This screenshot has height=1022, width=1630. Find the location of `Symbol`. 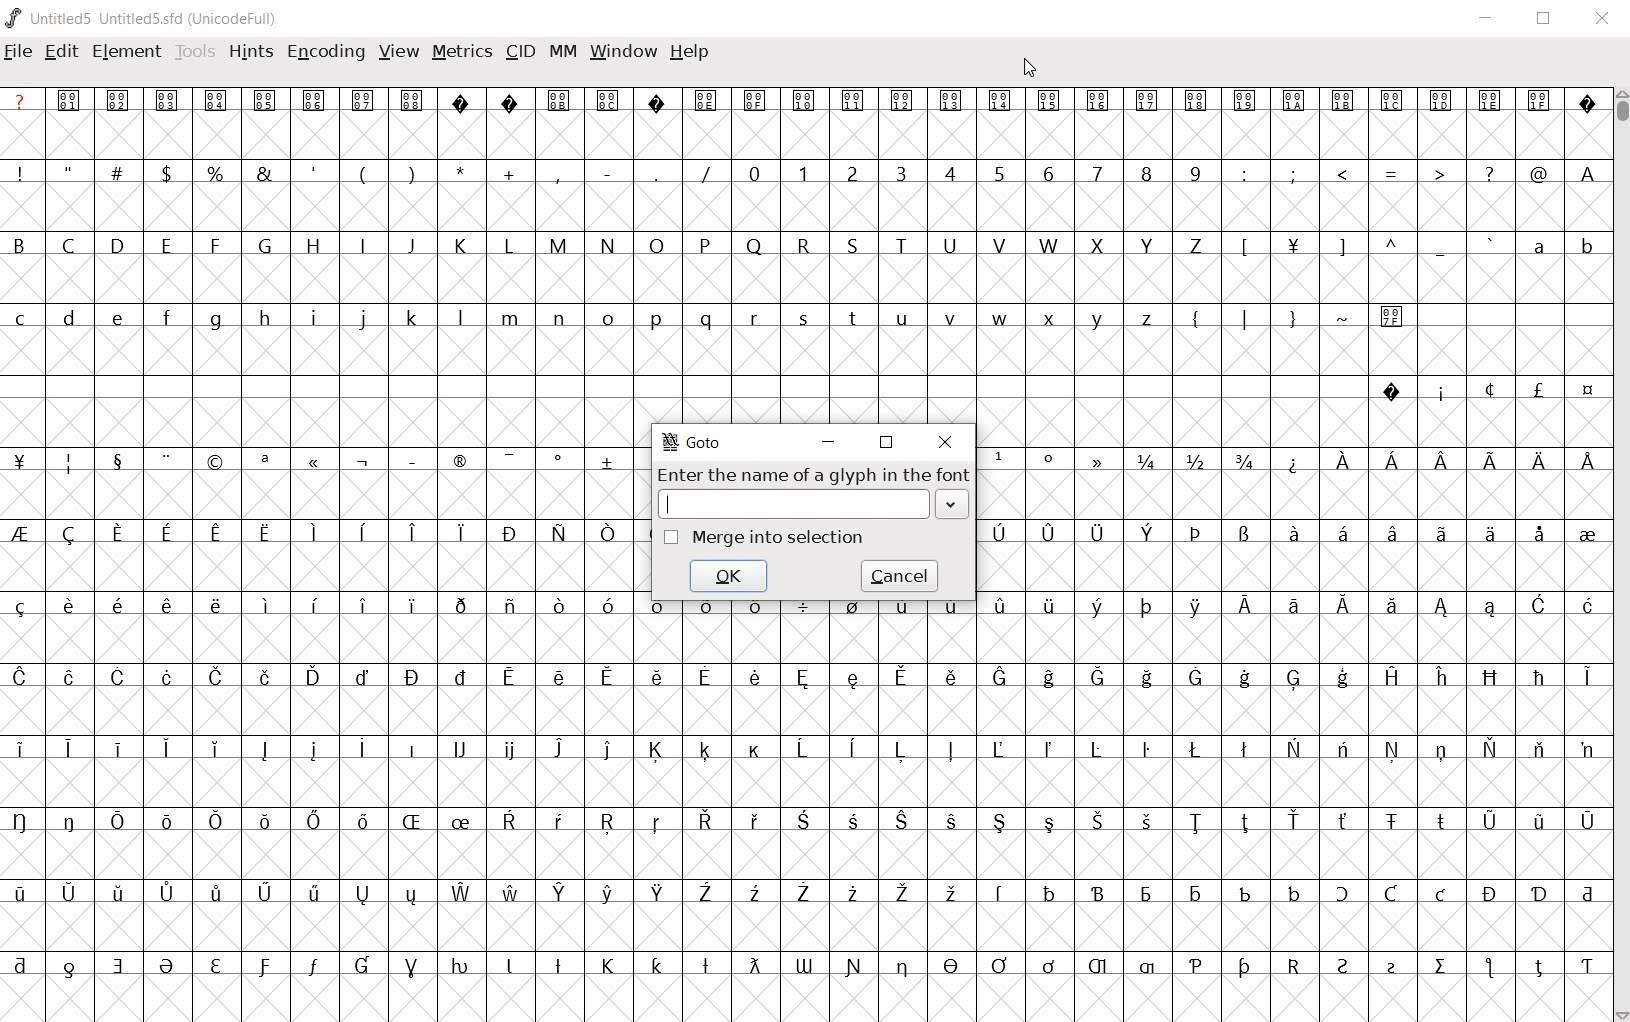

Symbol is located at coordinates (1540, 894).